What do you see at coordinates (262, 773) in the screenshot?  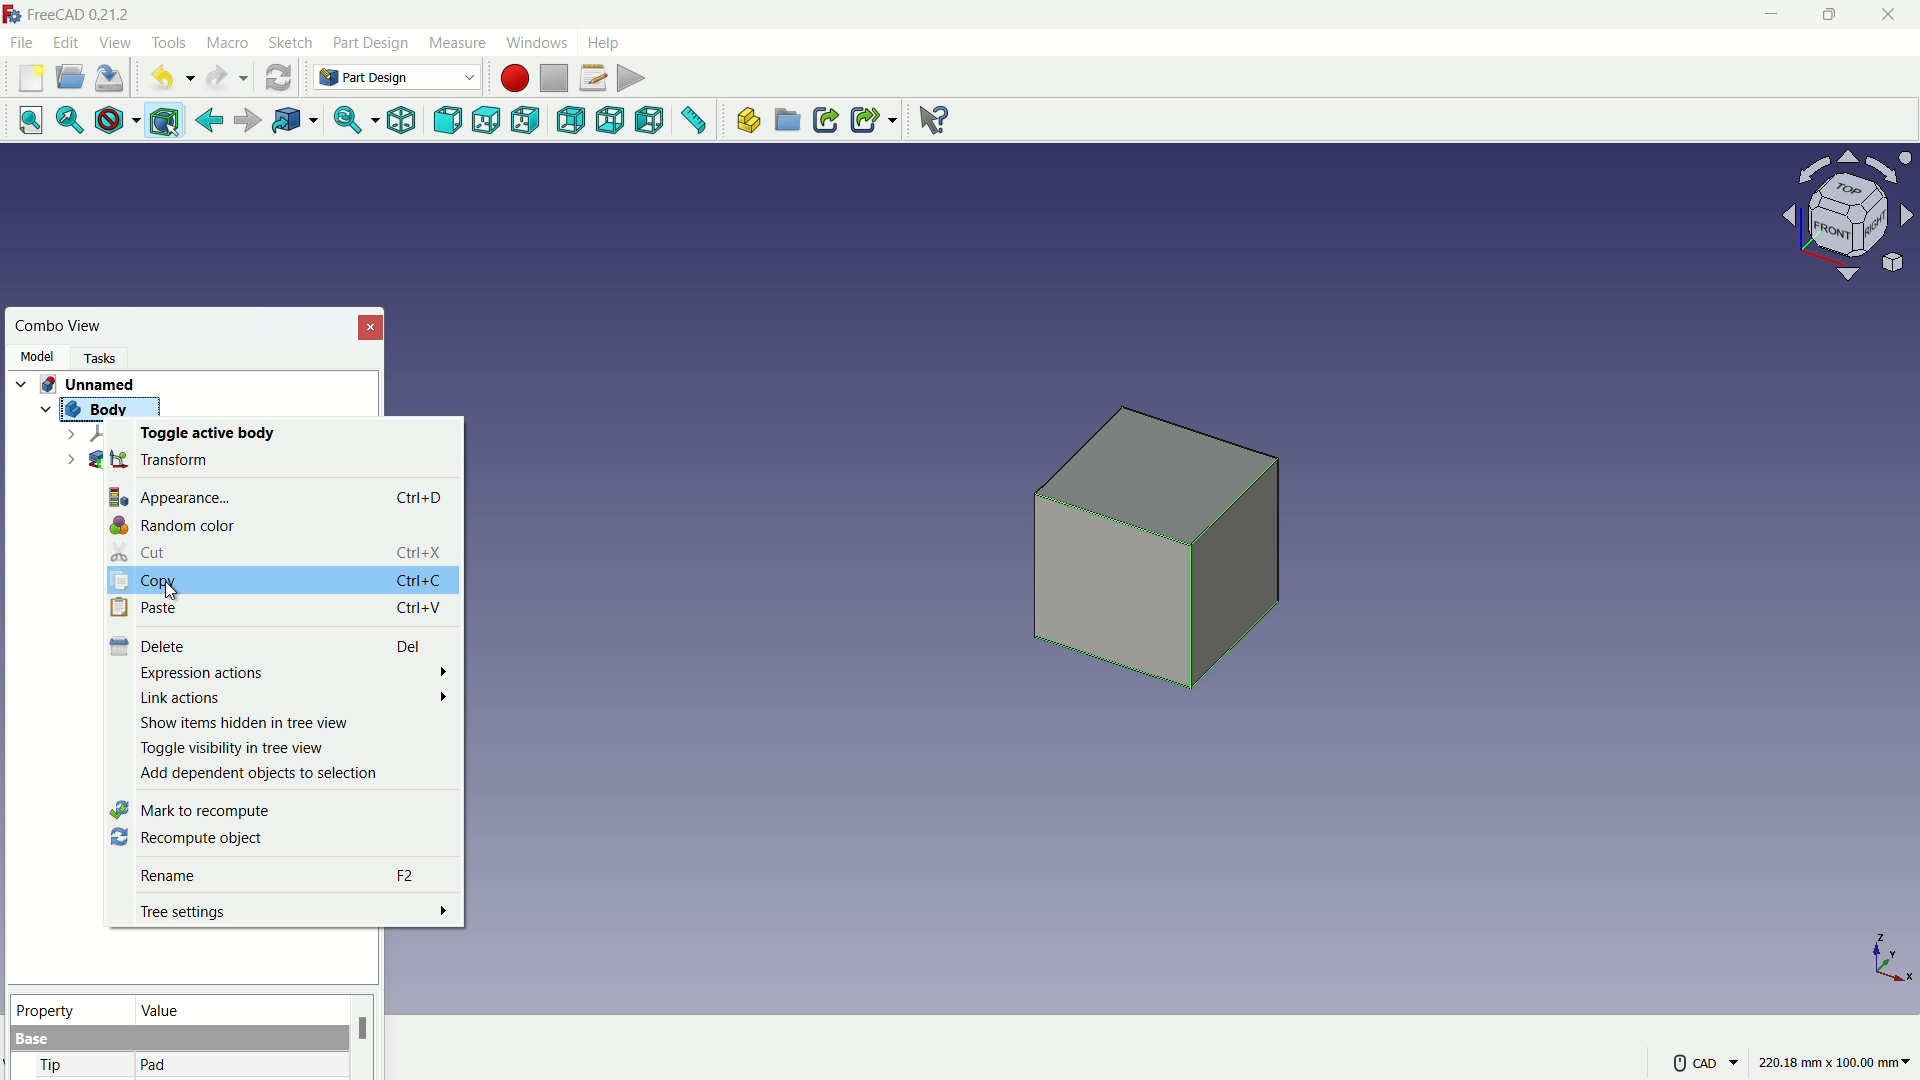 I see `‘Add dependent objects to selection` at bounding box center [262, 773].